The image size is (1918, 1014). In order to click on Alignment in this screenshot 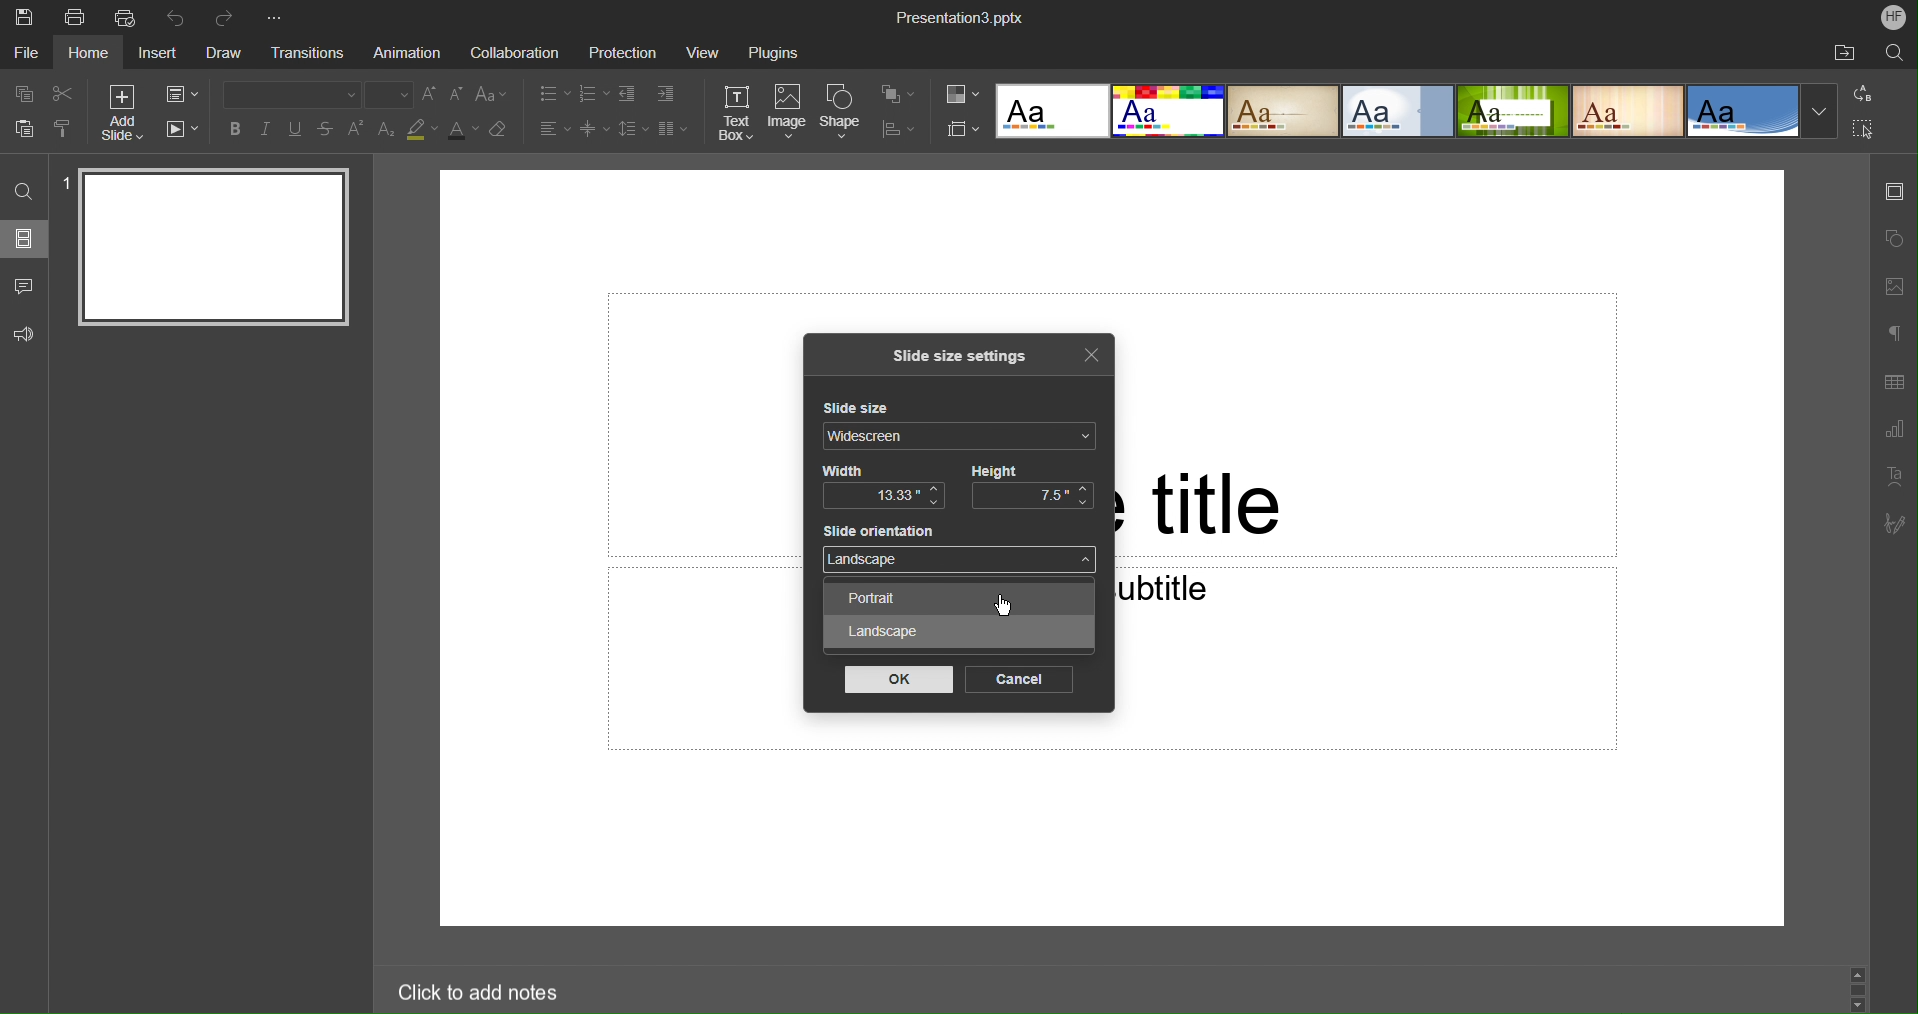, I will do `click(553, 128)`.